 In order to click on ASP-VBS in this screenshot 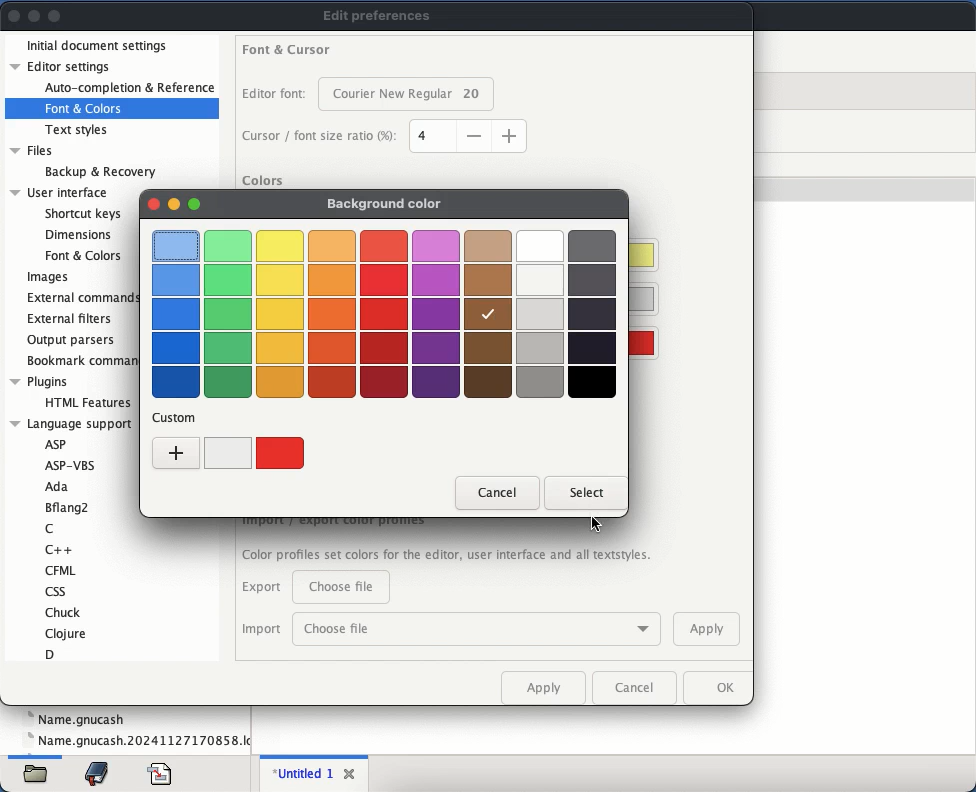, I will do `click(72, 464)`.